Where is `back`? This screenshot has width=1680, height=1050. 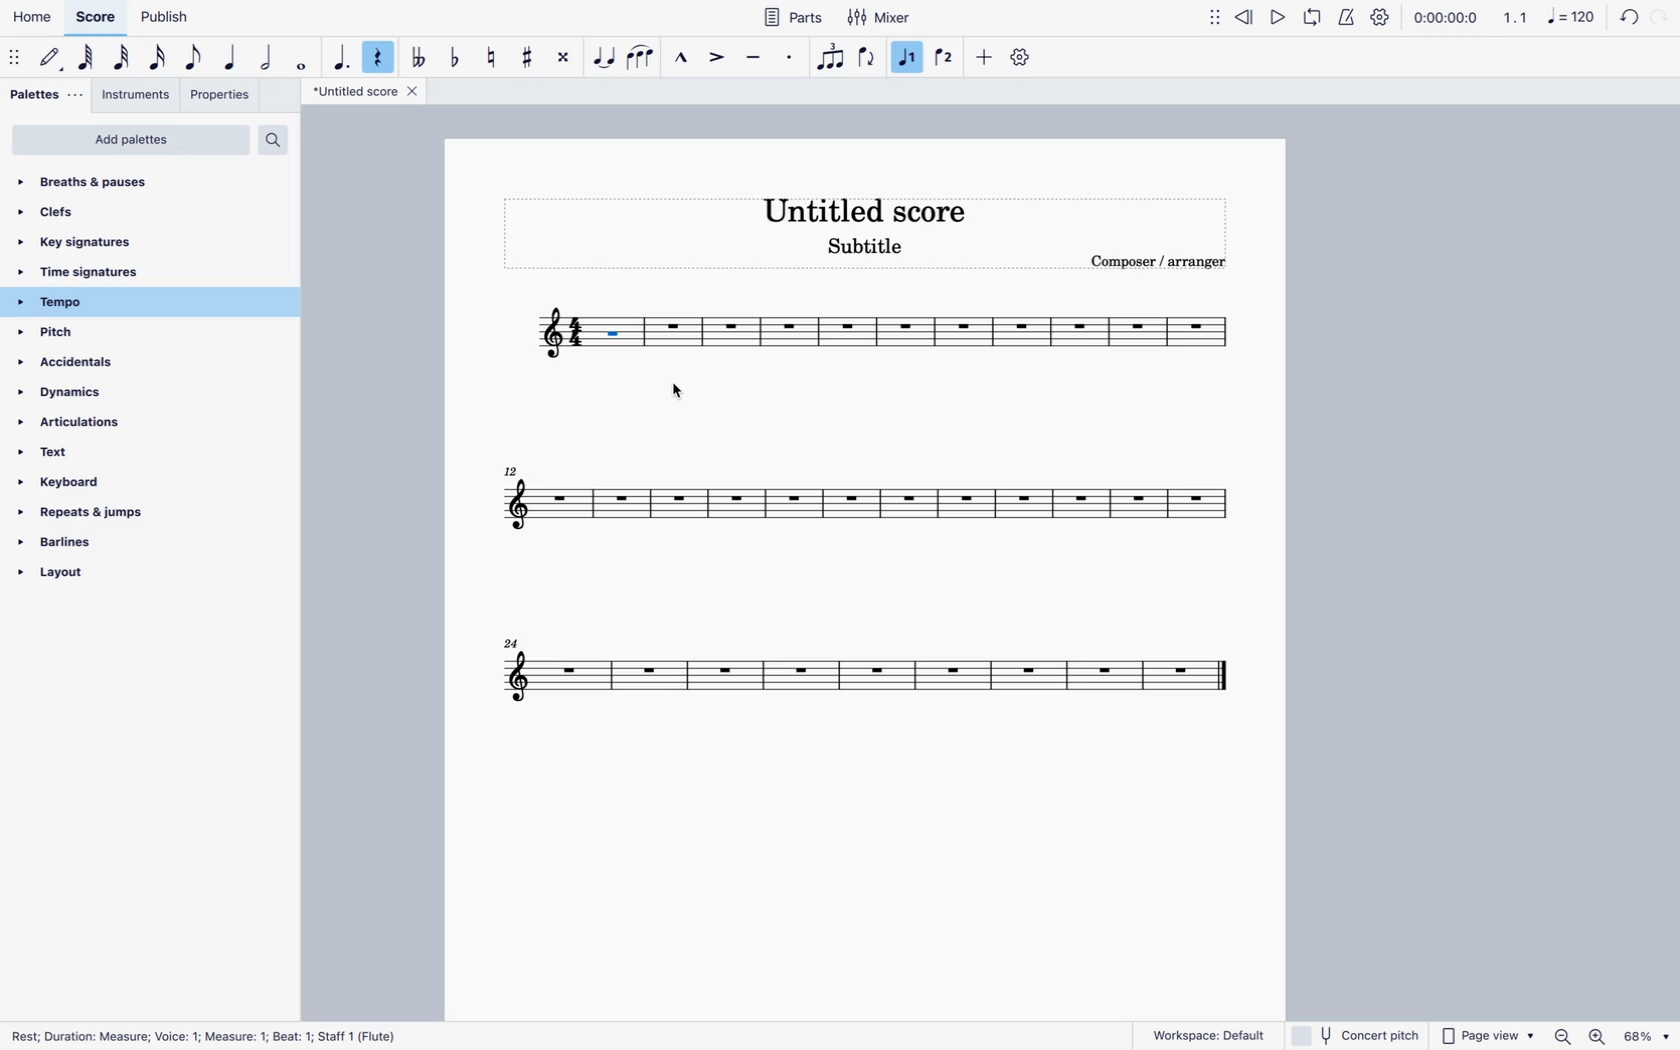 back is located at coordinates (1626, 20).